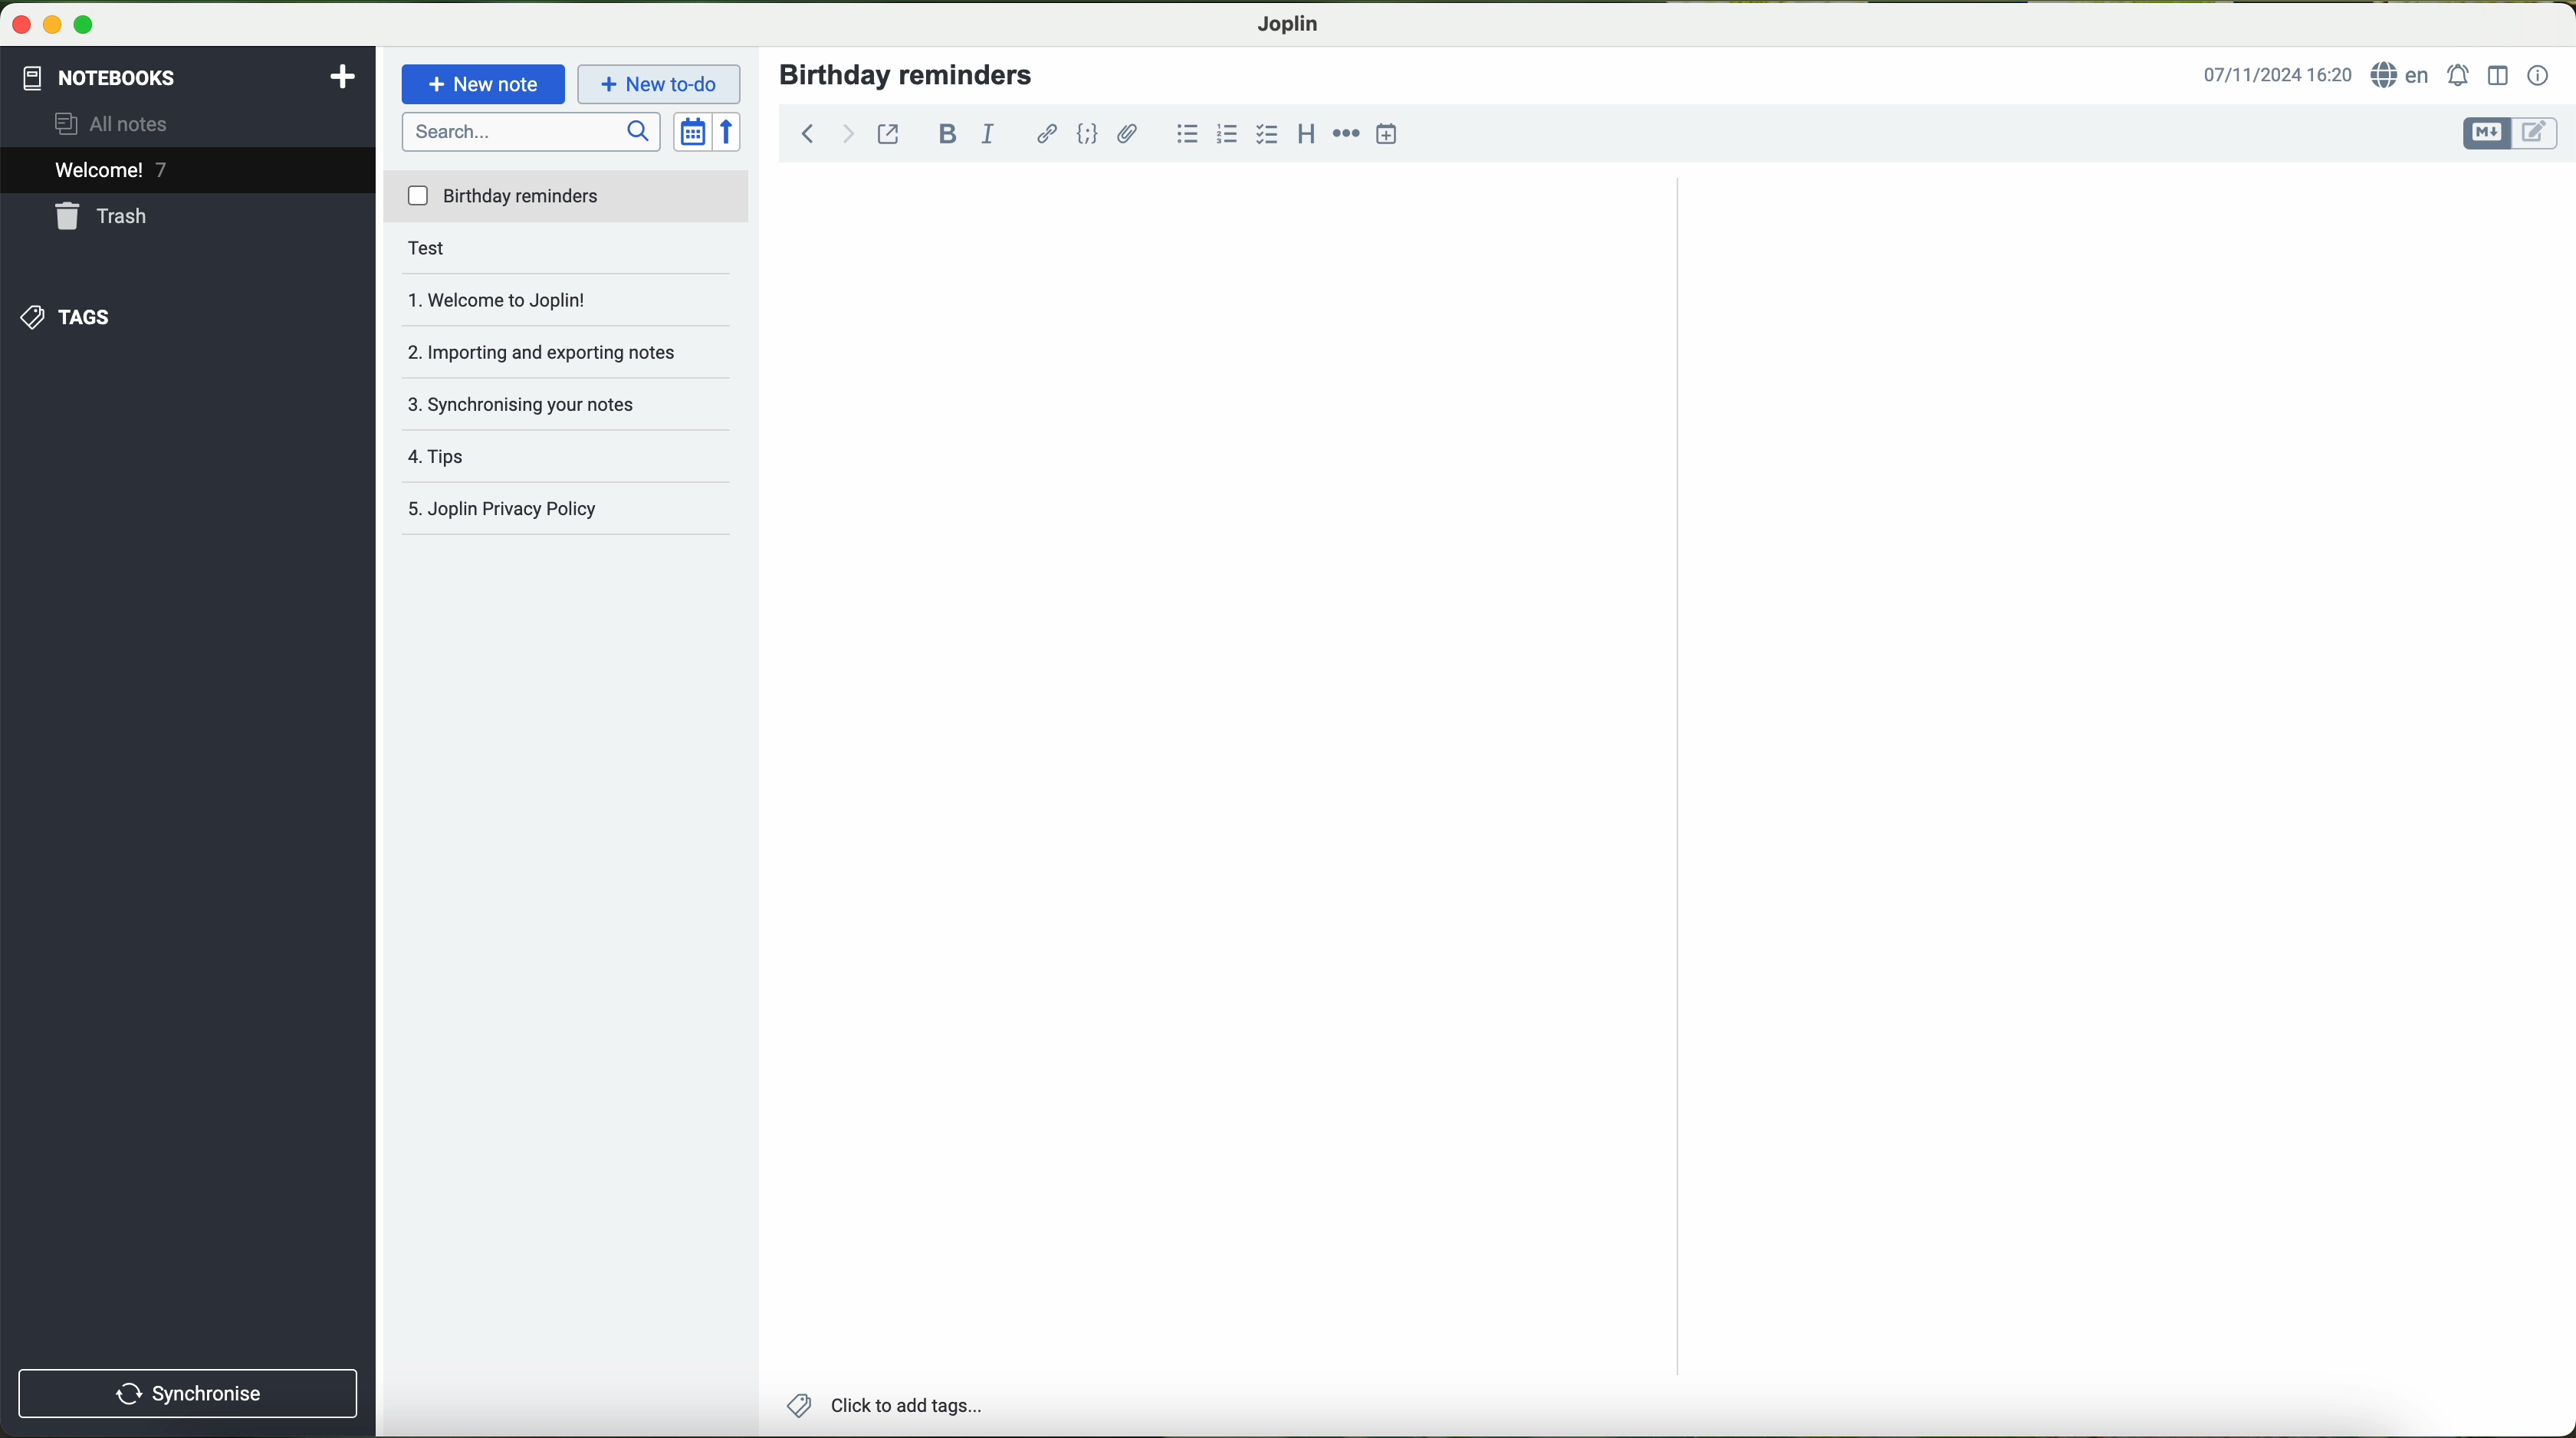 This screenshot has width=2576, height=1438. What do you see at coordinates (538, 401) in the screenshot?
I see `synchronising your notes` at bounding box center [538, 401].